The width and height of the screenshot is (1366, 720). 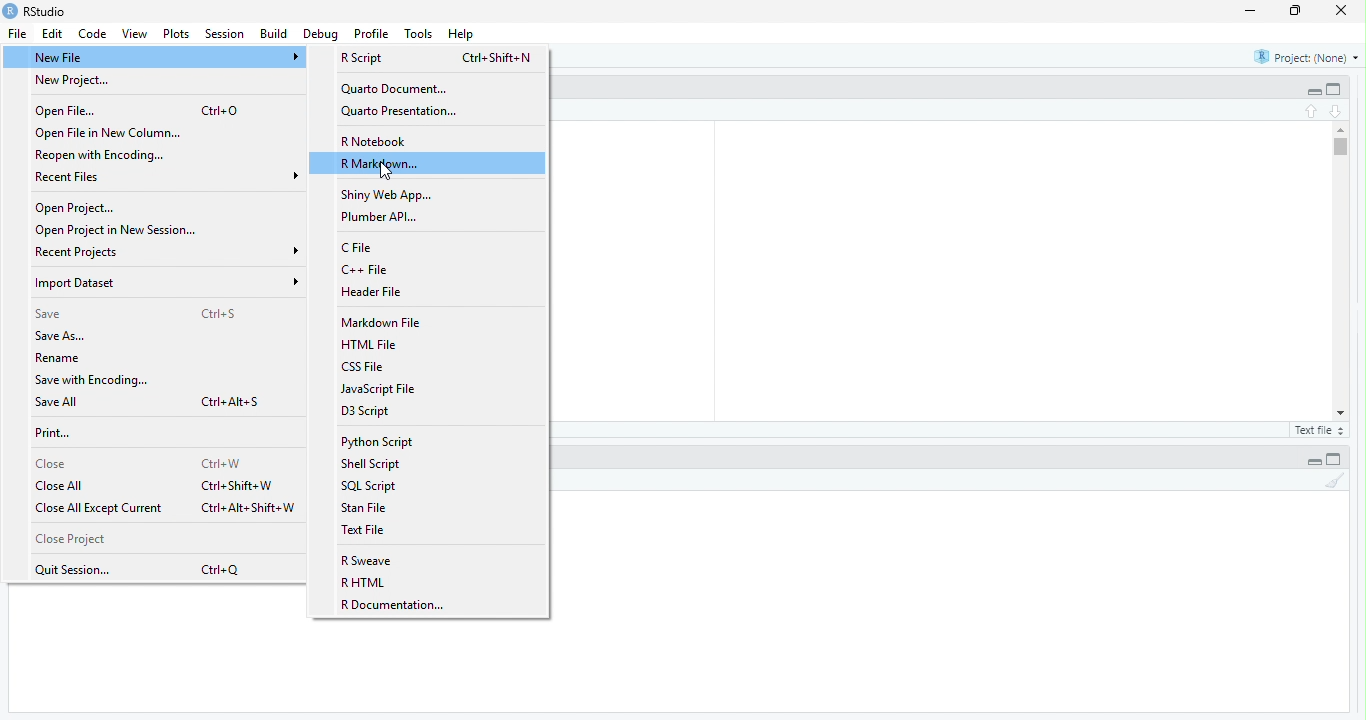 I want to click on Open Project in New Session..., so click(x=119, y=231).